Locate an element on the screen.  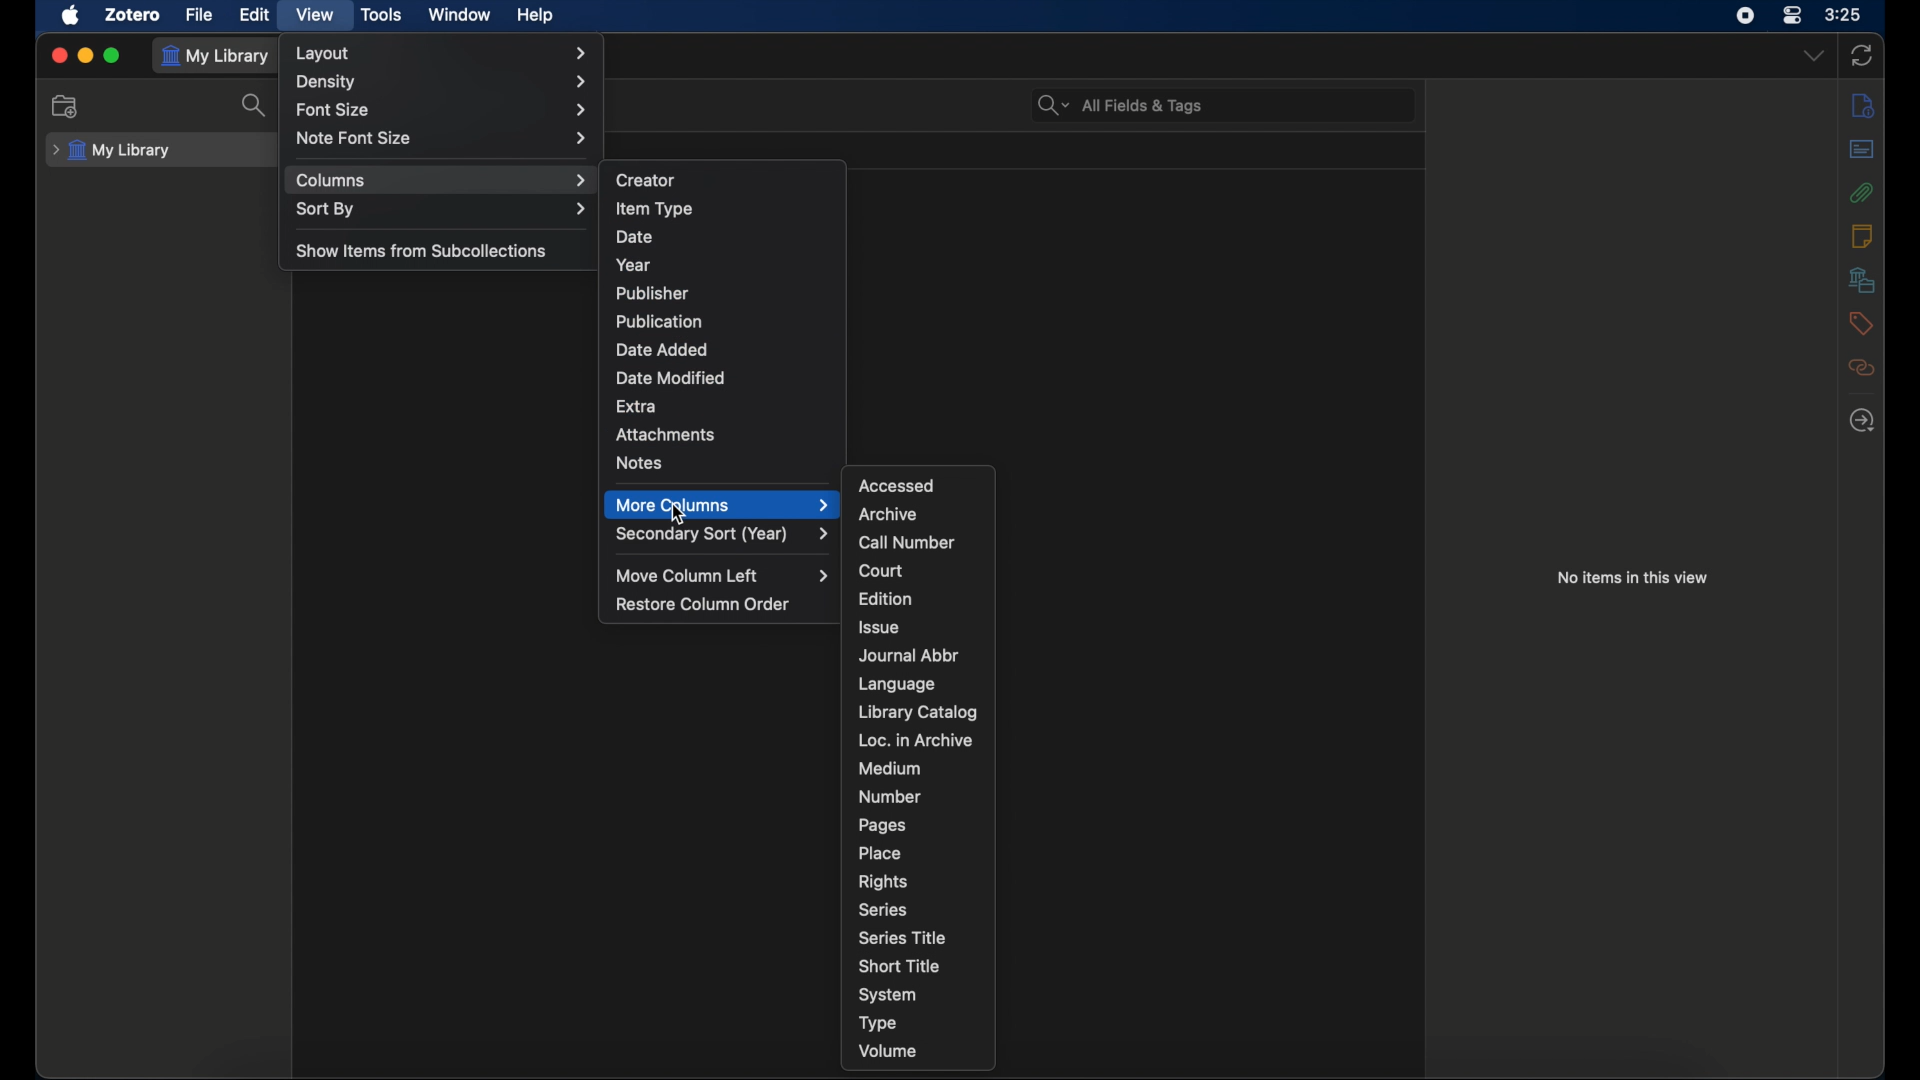
related is located at coordinates (1861, 367).